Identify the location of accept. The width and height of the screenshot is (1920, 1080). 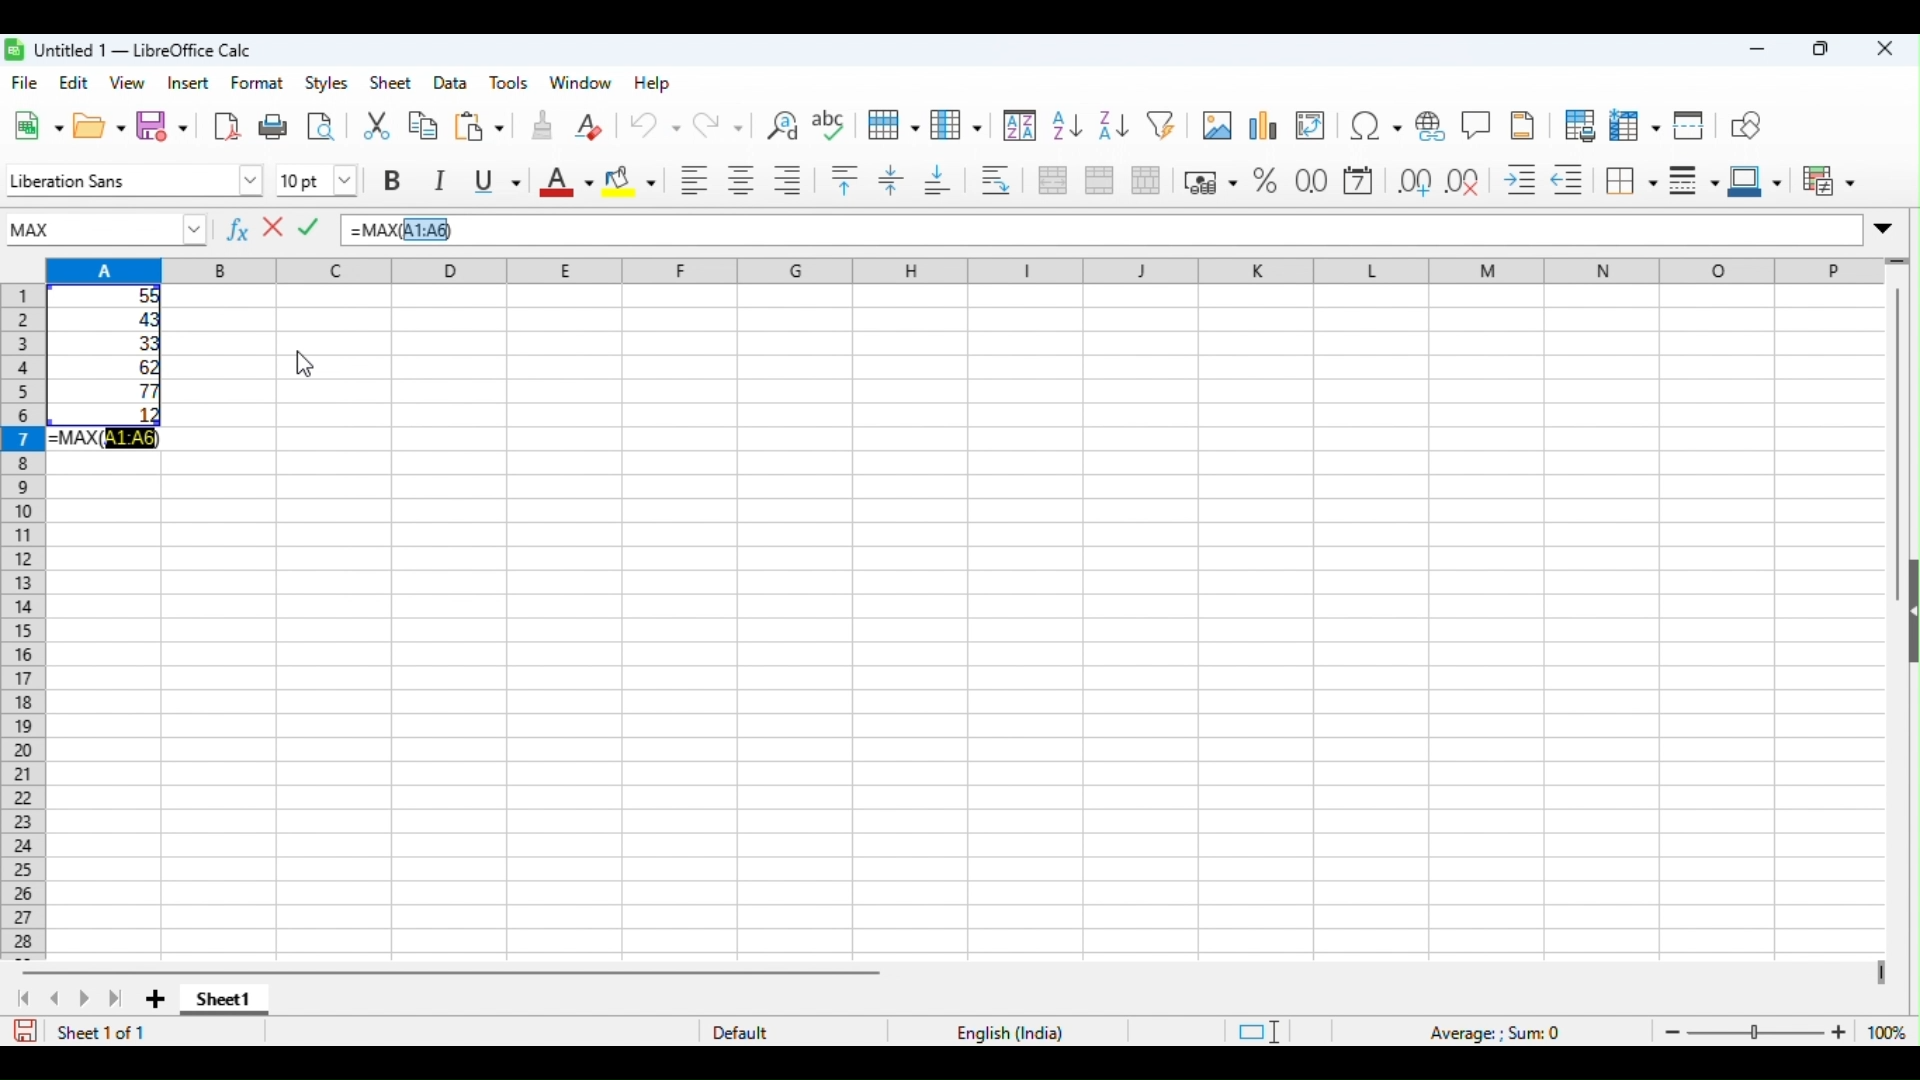
(310, 225).